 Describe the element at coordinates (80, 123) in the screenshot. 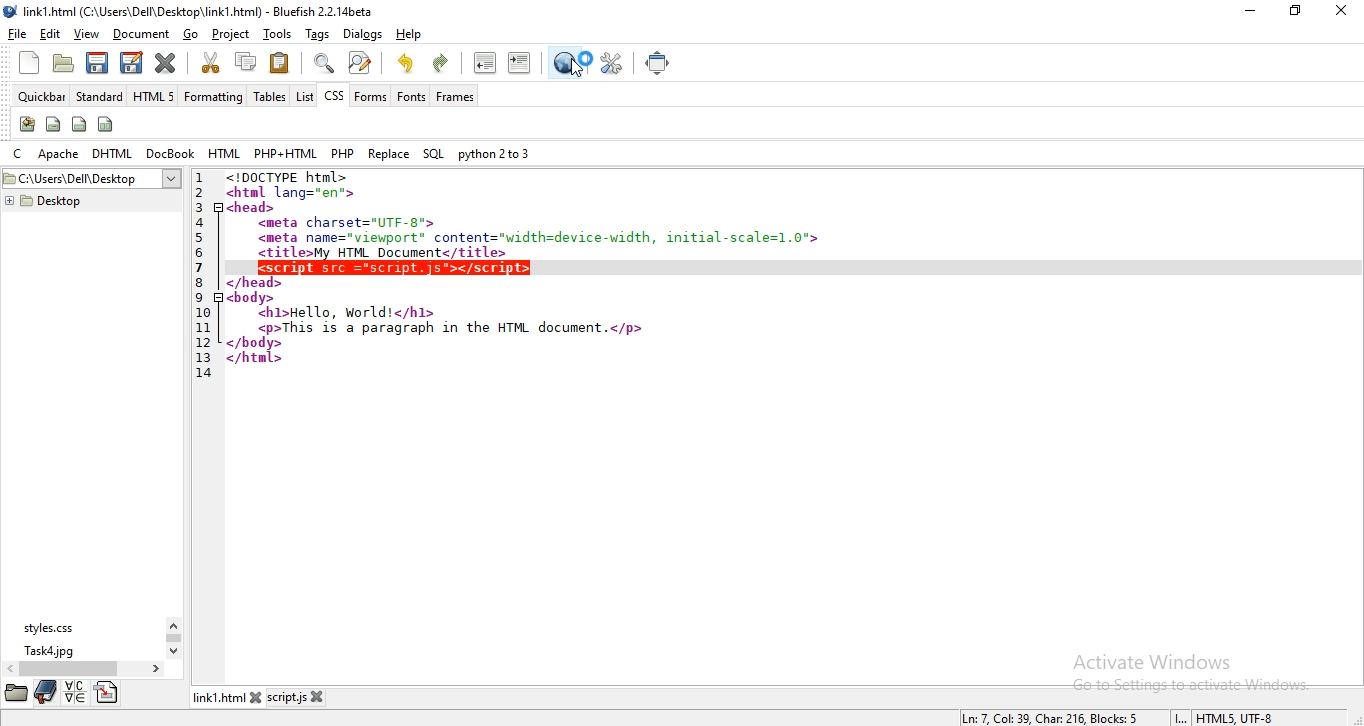

I see `div` at that location.